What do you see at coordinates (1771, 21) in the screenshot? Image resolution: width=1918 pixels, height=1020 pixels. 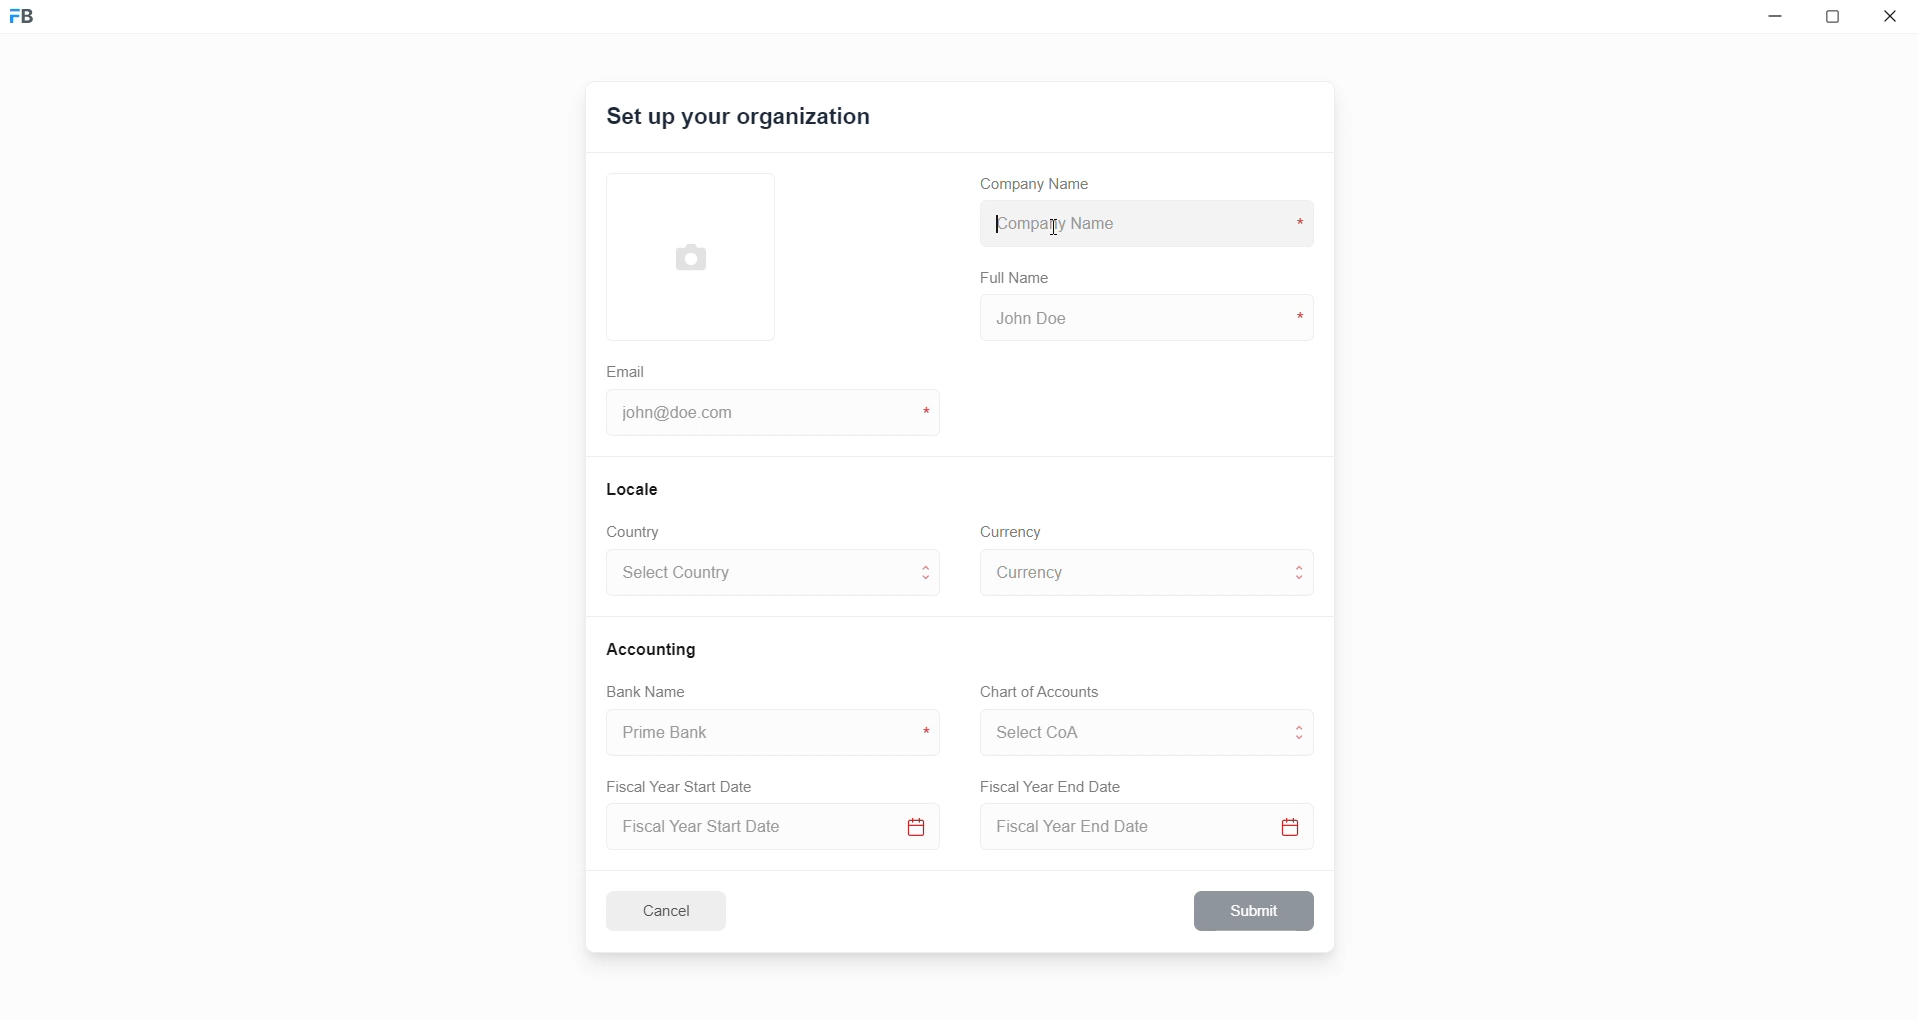 I see `minimize` at bounding box center [1771, 21].